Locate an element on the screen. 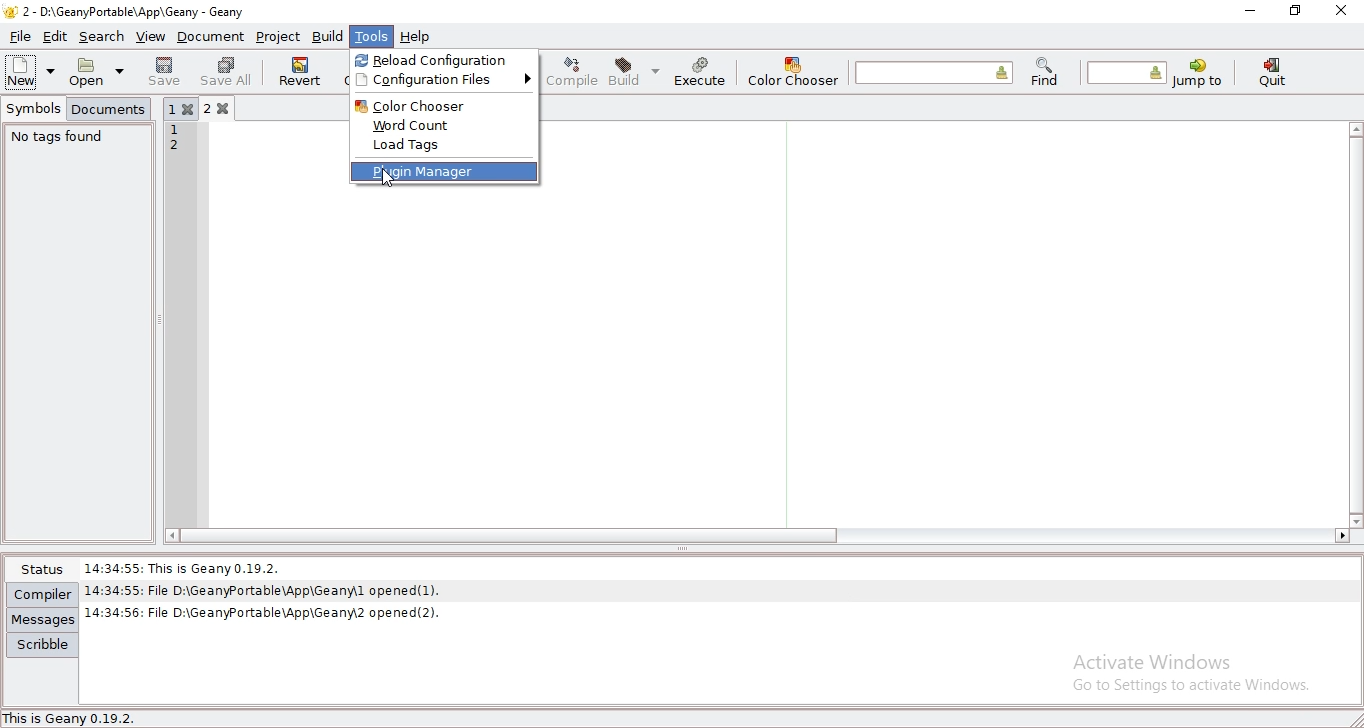 This screenshot has height=728, width=1364. search is located at coordinates (103, 36).